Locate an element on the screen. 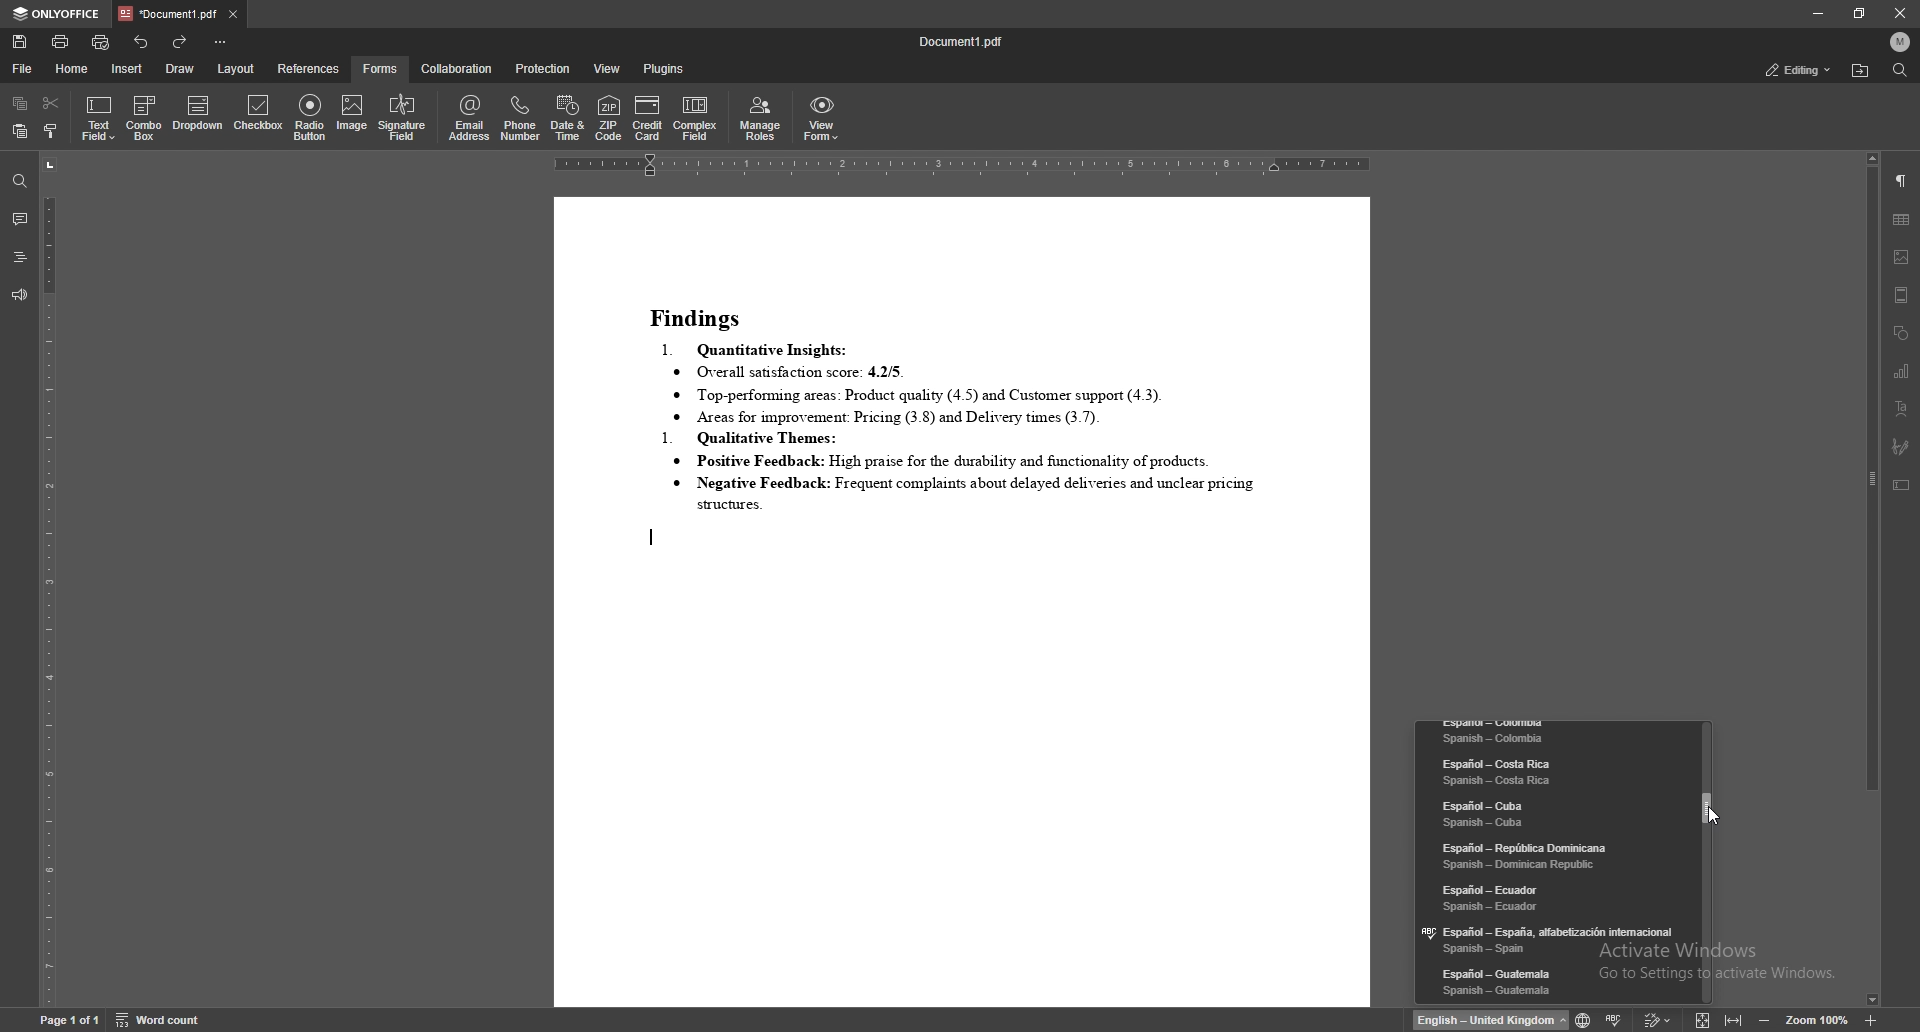 The image size is (1920, 1032). redo is located at coordinates (183, 41).